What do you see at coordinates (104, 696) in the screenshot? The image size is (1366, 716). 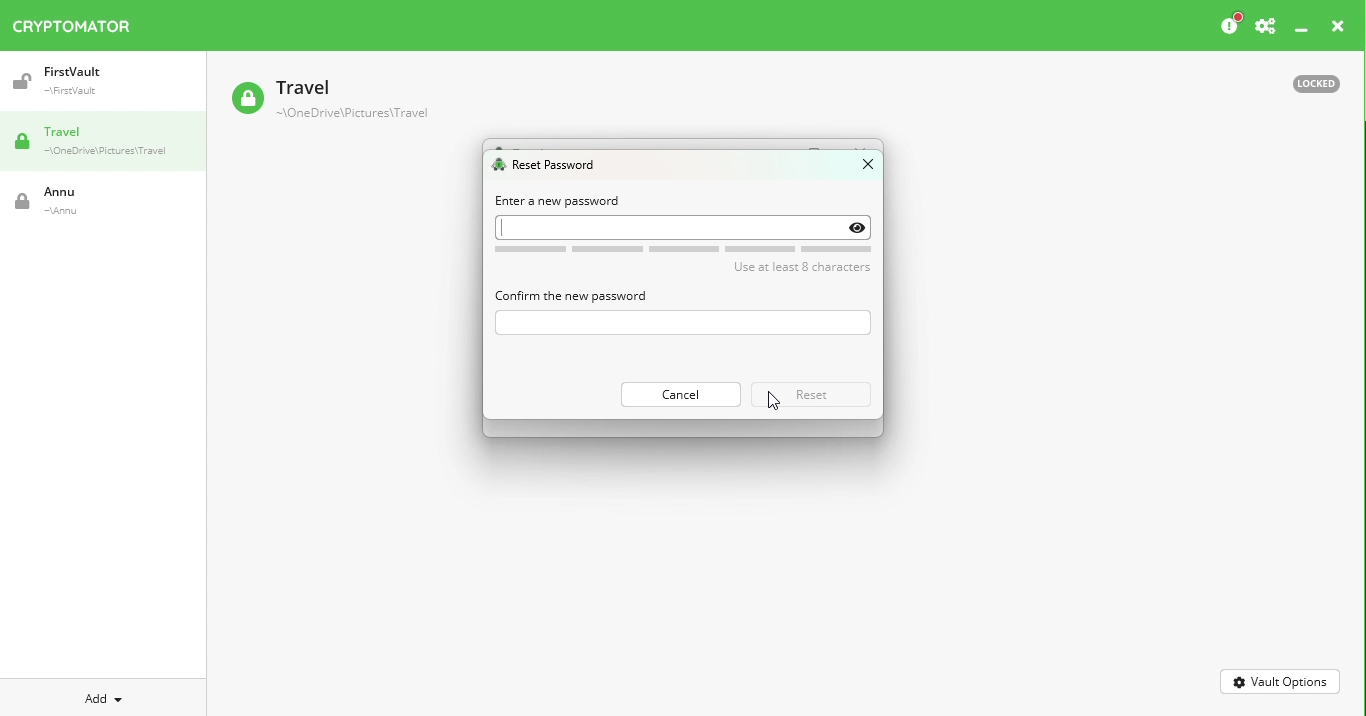 I see `Add new vault` at bounding box center [104, 696].